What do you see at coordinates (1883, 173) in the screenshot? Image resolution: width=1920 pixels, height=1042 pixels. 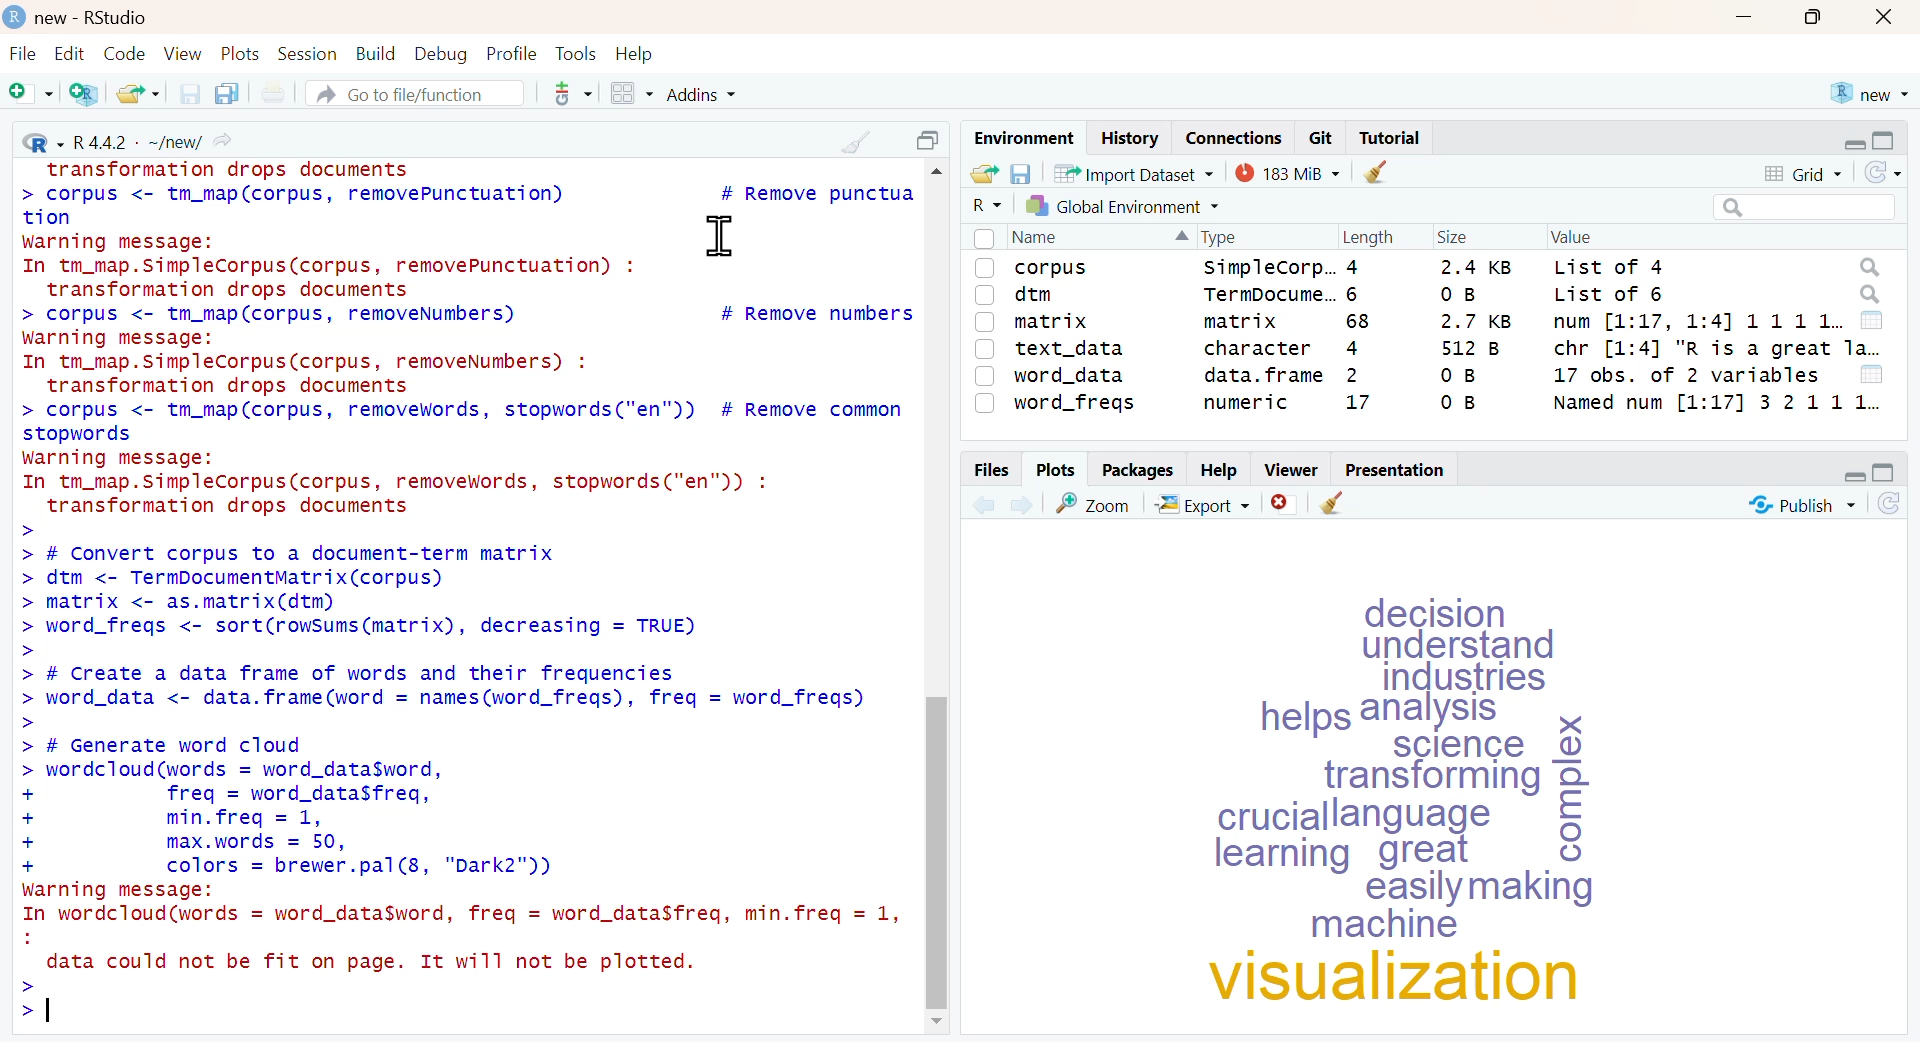 I see `Refresh` at bounding box center [1883, 173].